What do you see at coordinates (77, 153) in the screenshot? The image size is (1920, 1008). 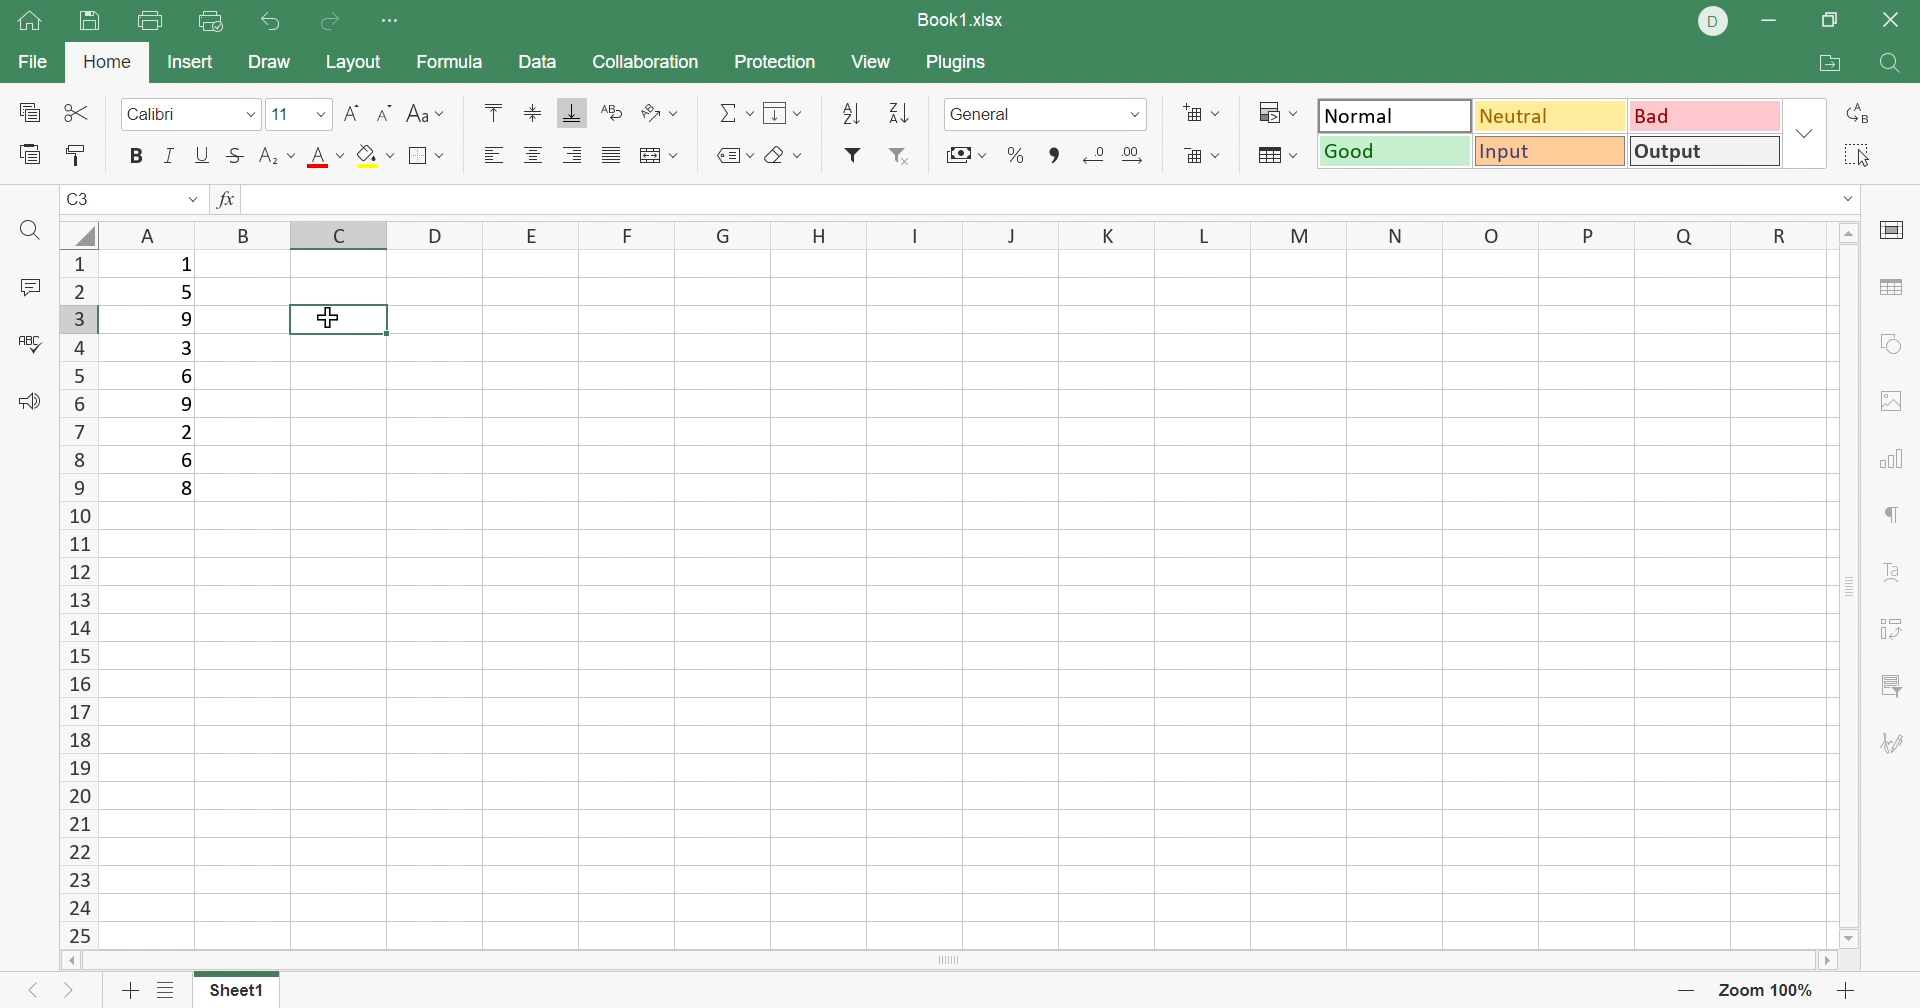 I see `Copy style` at bounding box center [77, 153].